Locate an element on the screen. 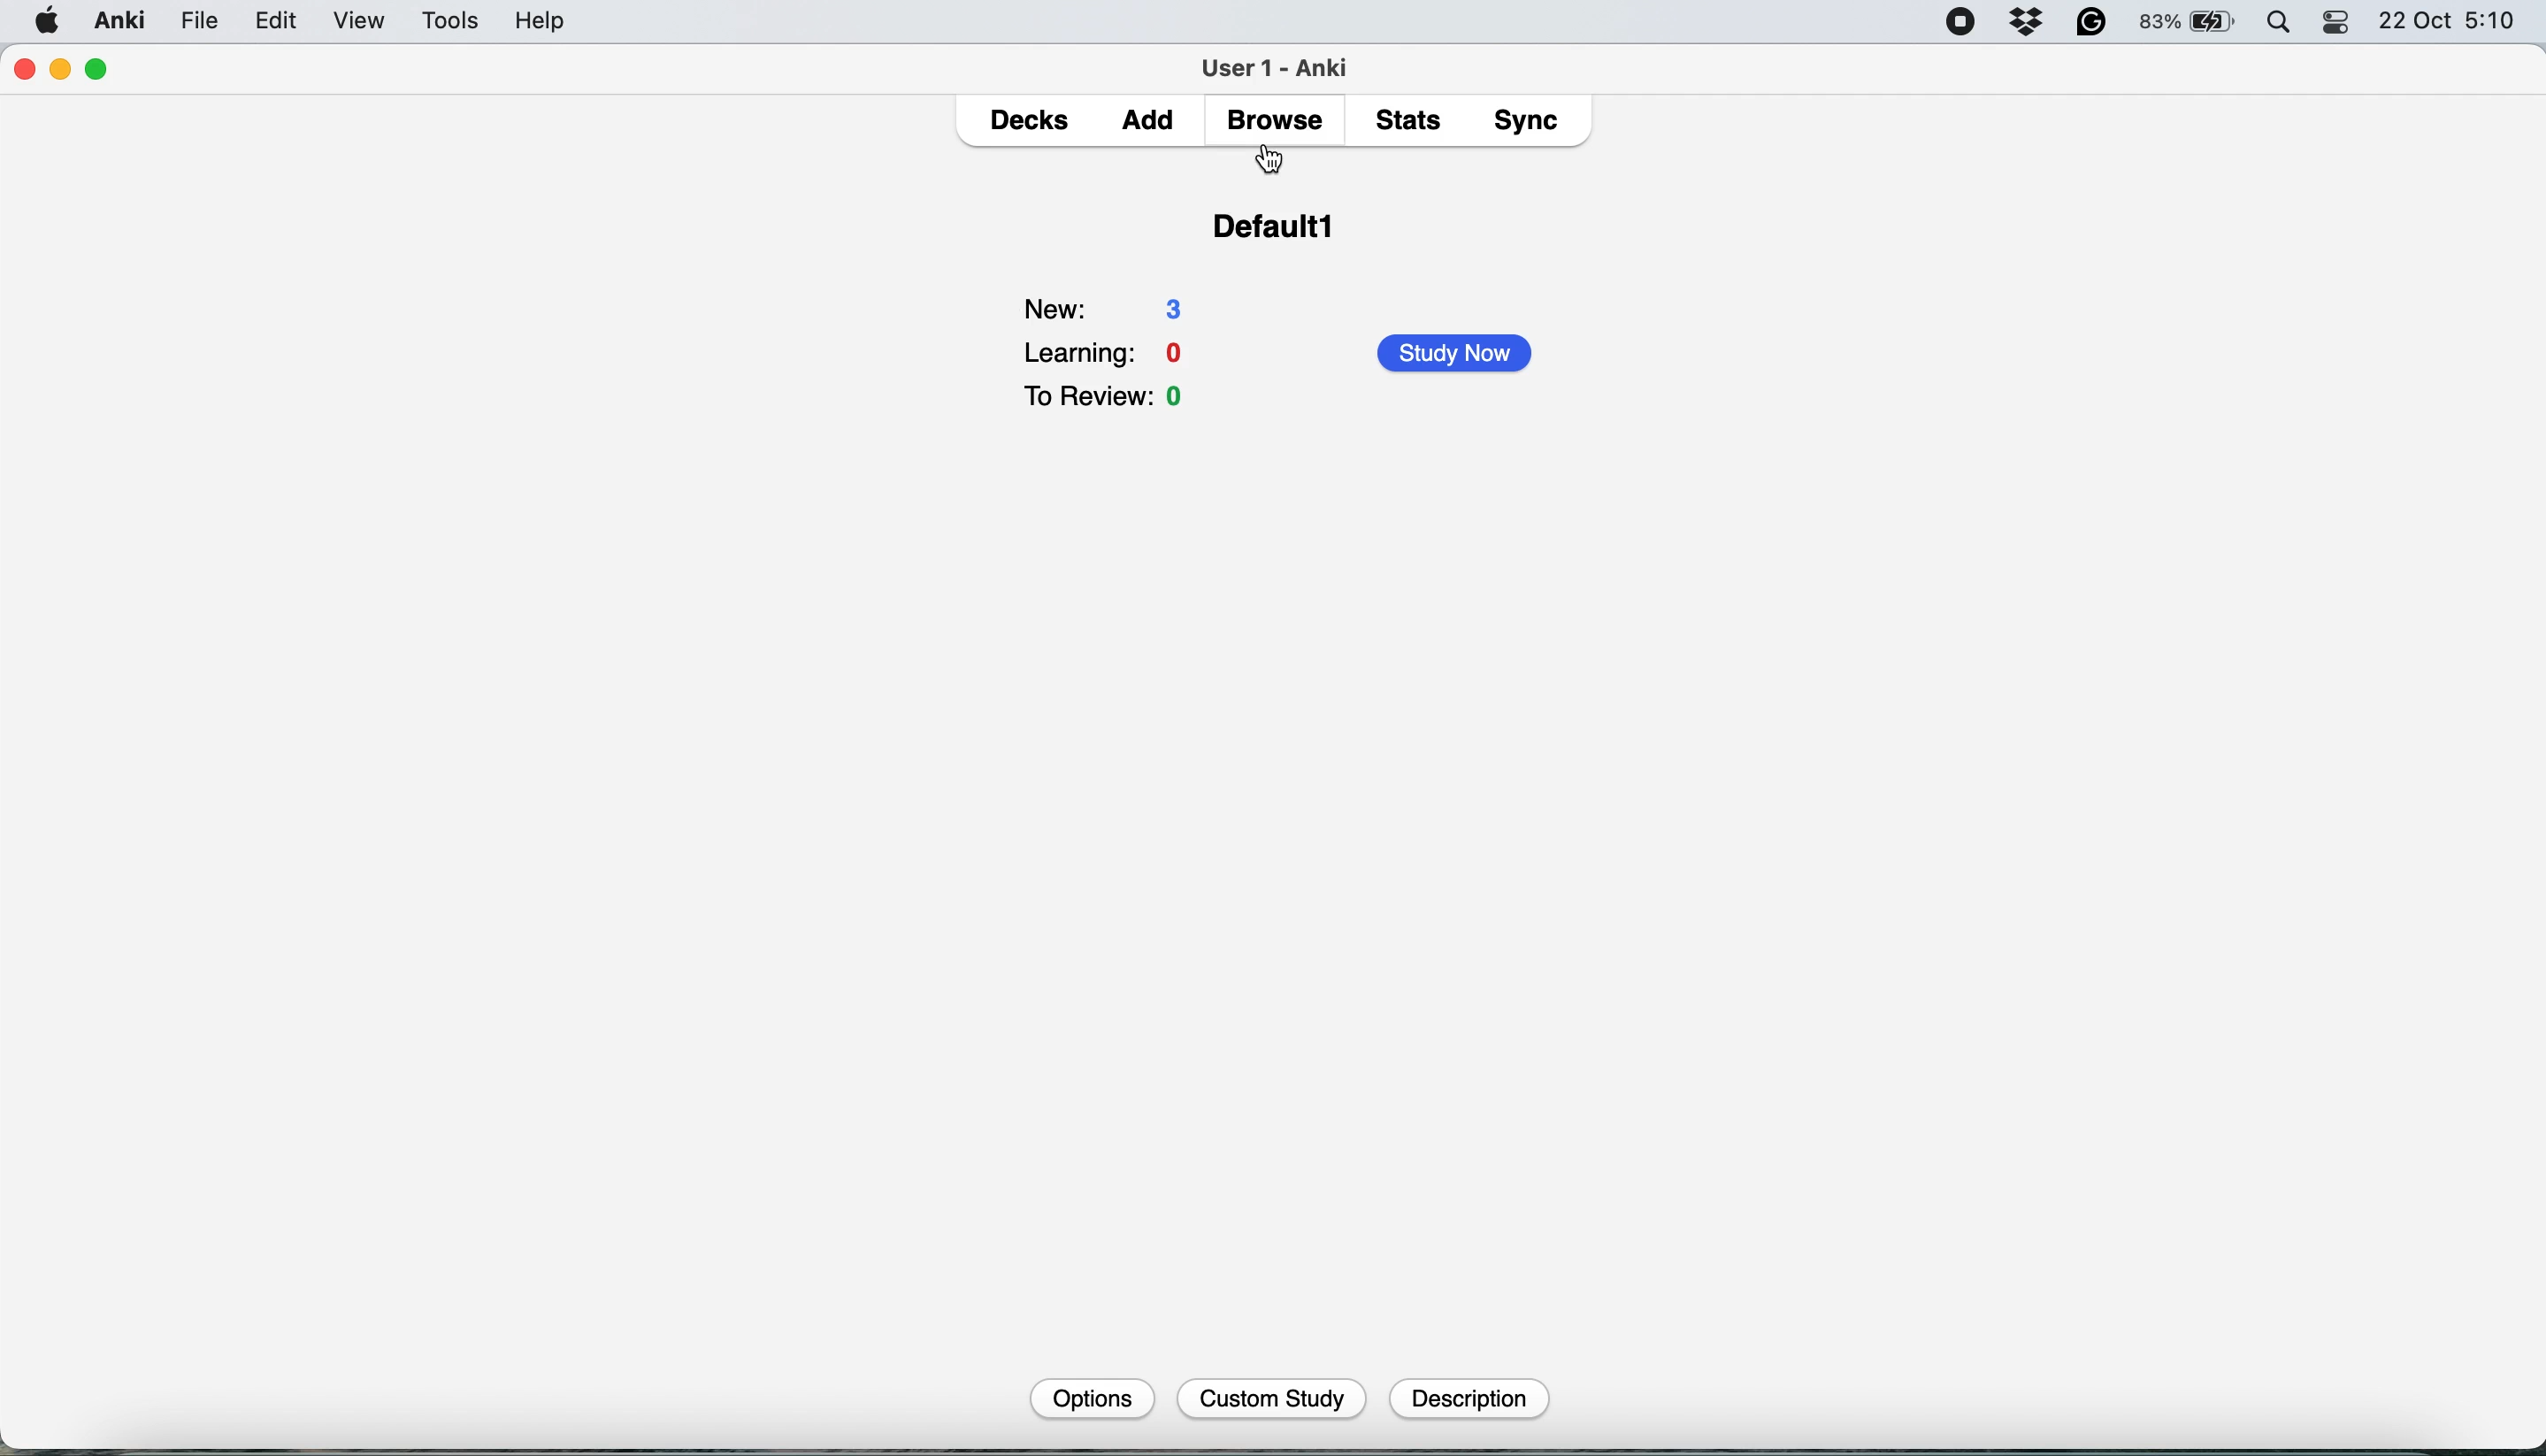 This screenshot has width=2546, height=1456. study now is located at coordinates (1463, 353).